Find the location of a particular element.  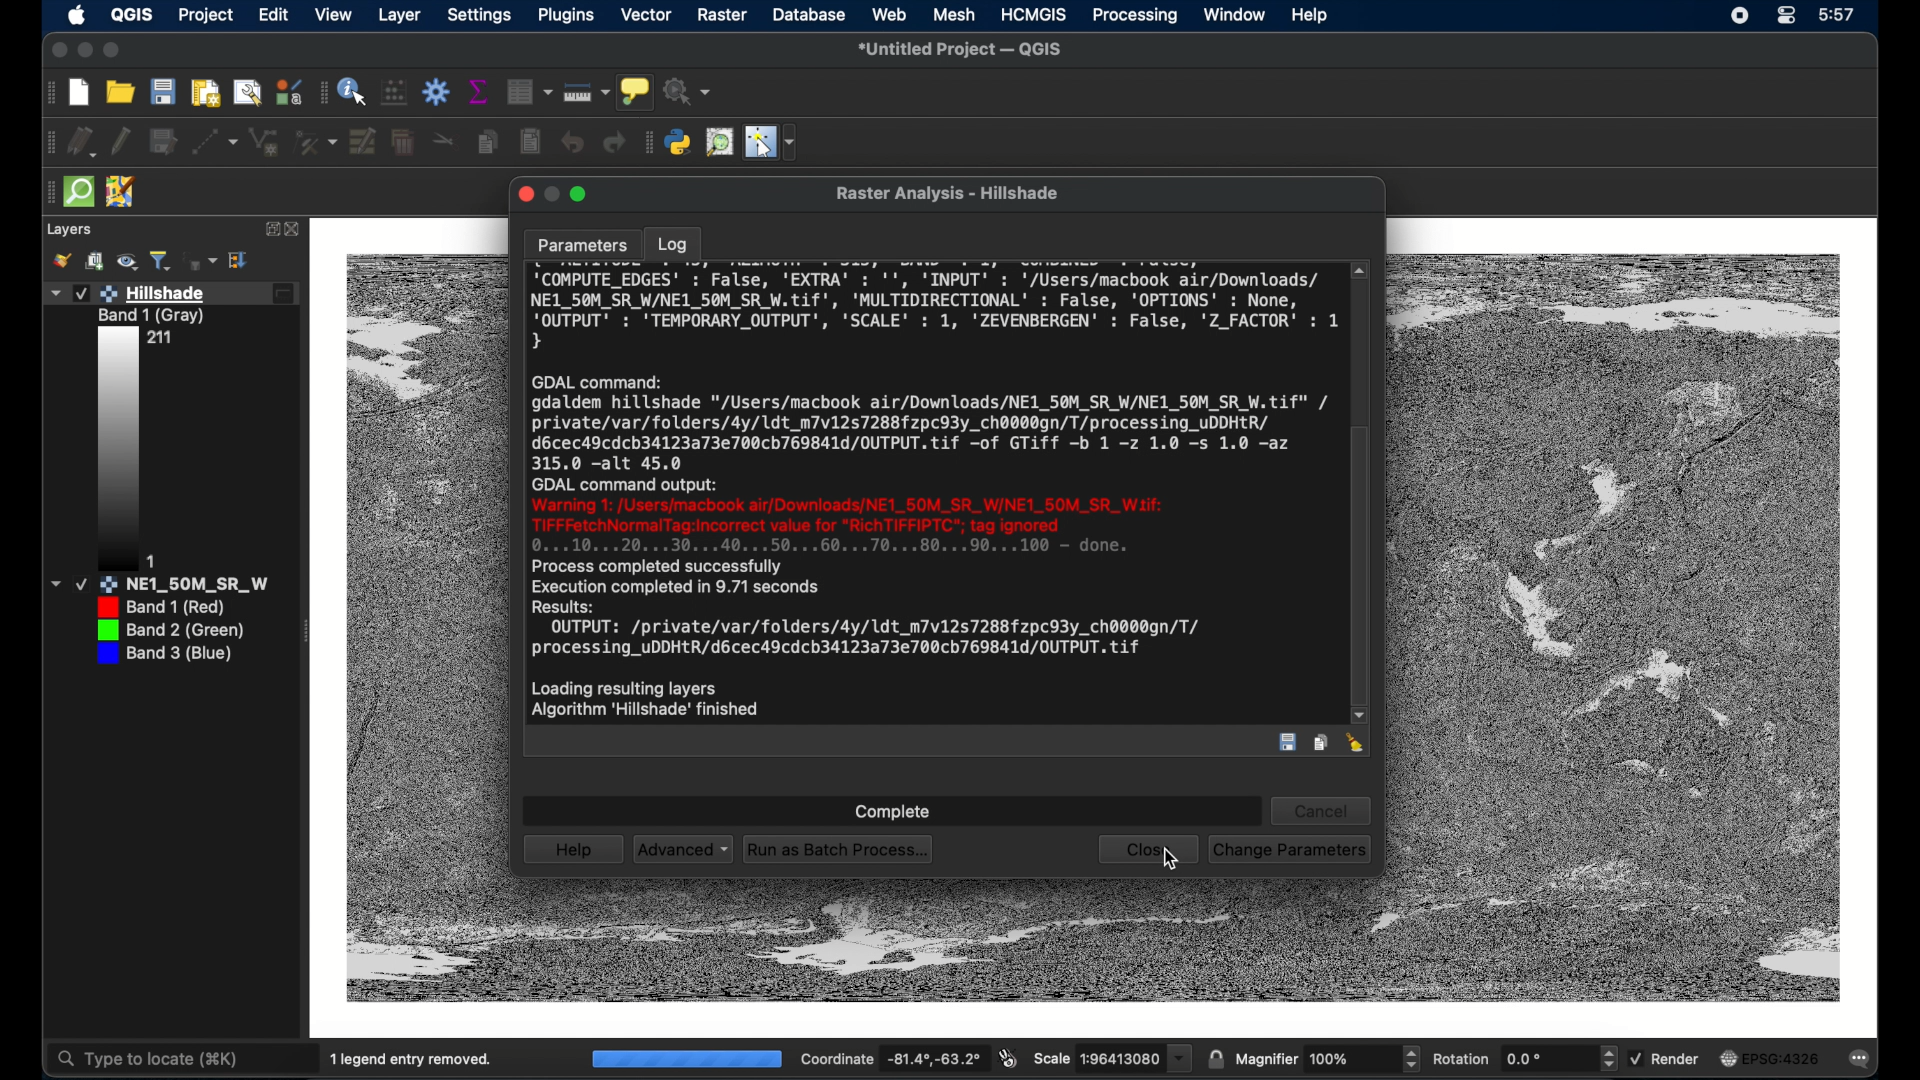

parameters is located at coordinates (583, 245).